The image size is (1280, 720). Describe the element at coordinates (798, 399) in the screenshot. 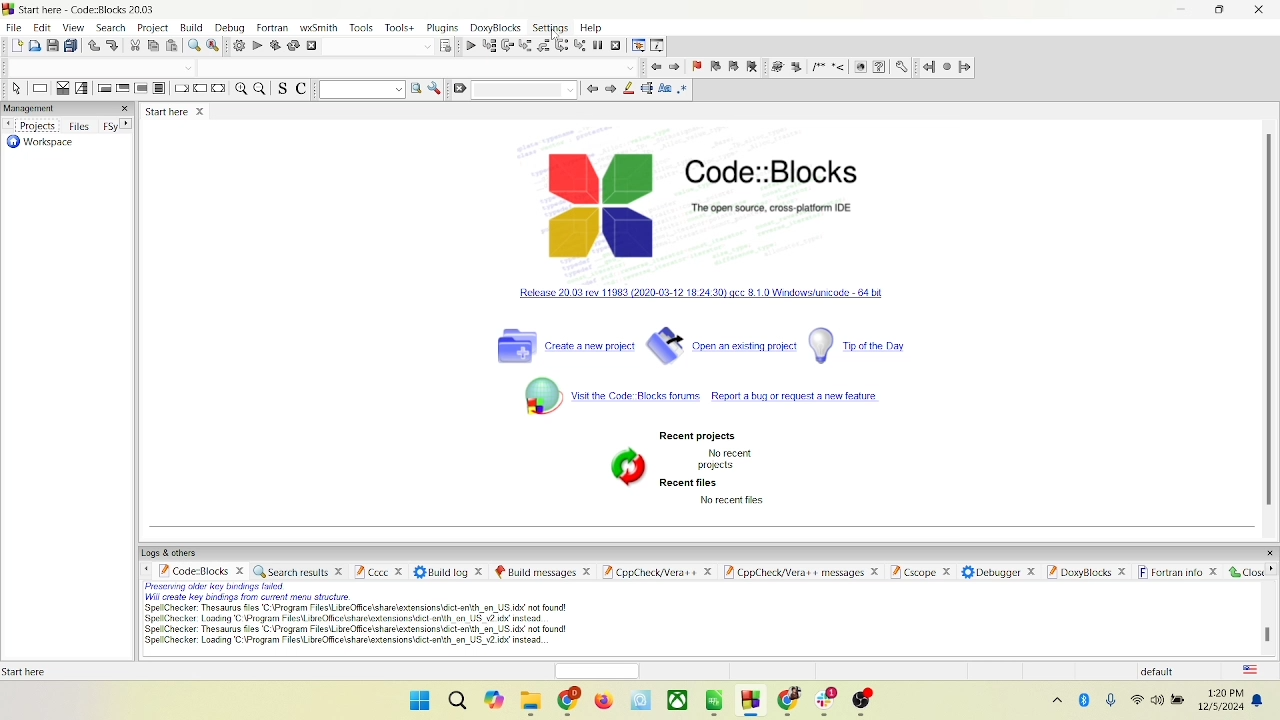

I see `report bug` at that location.